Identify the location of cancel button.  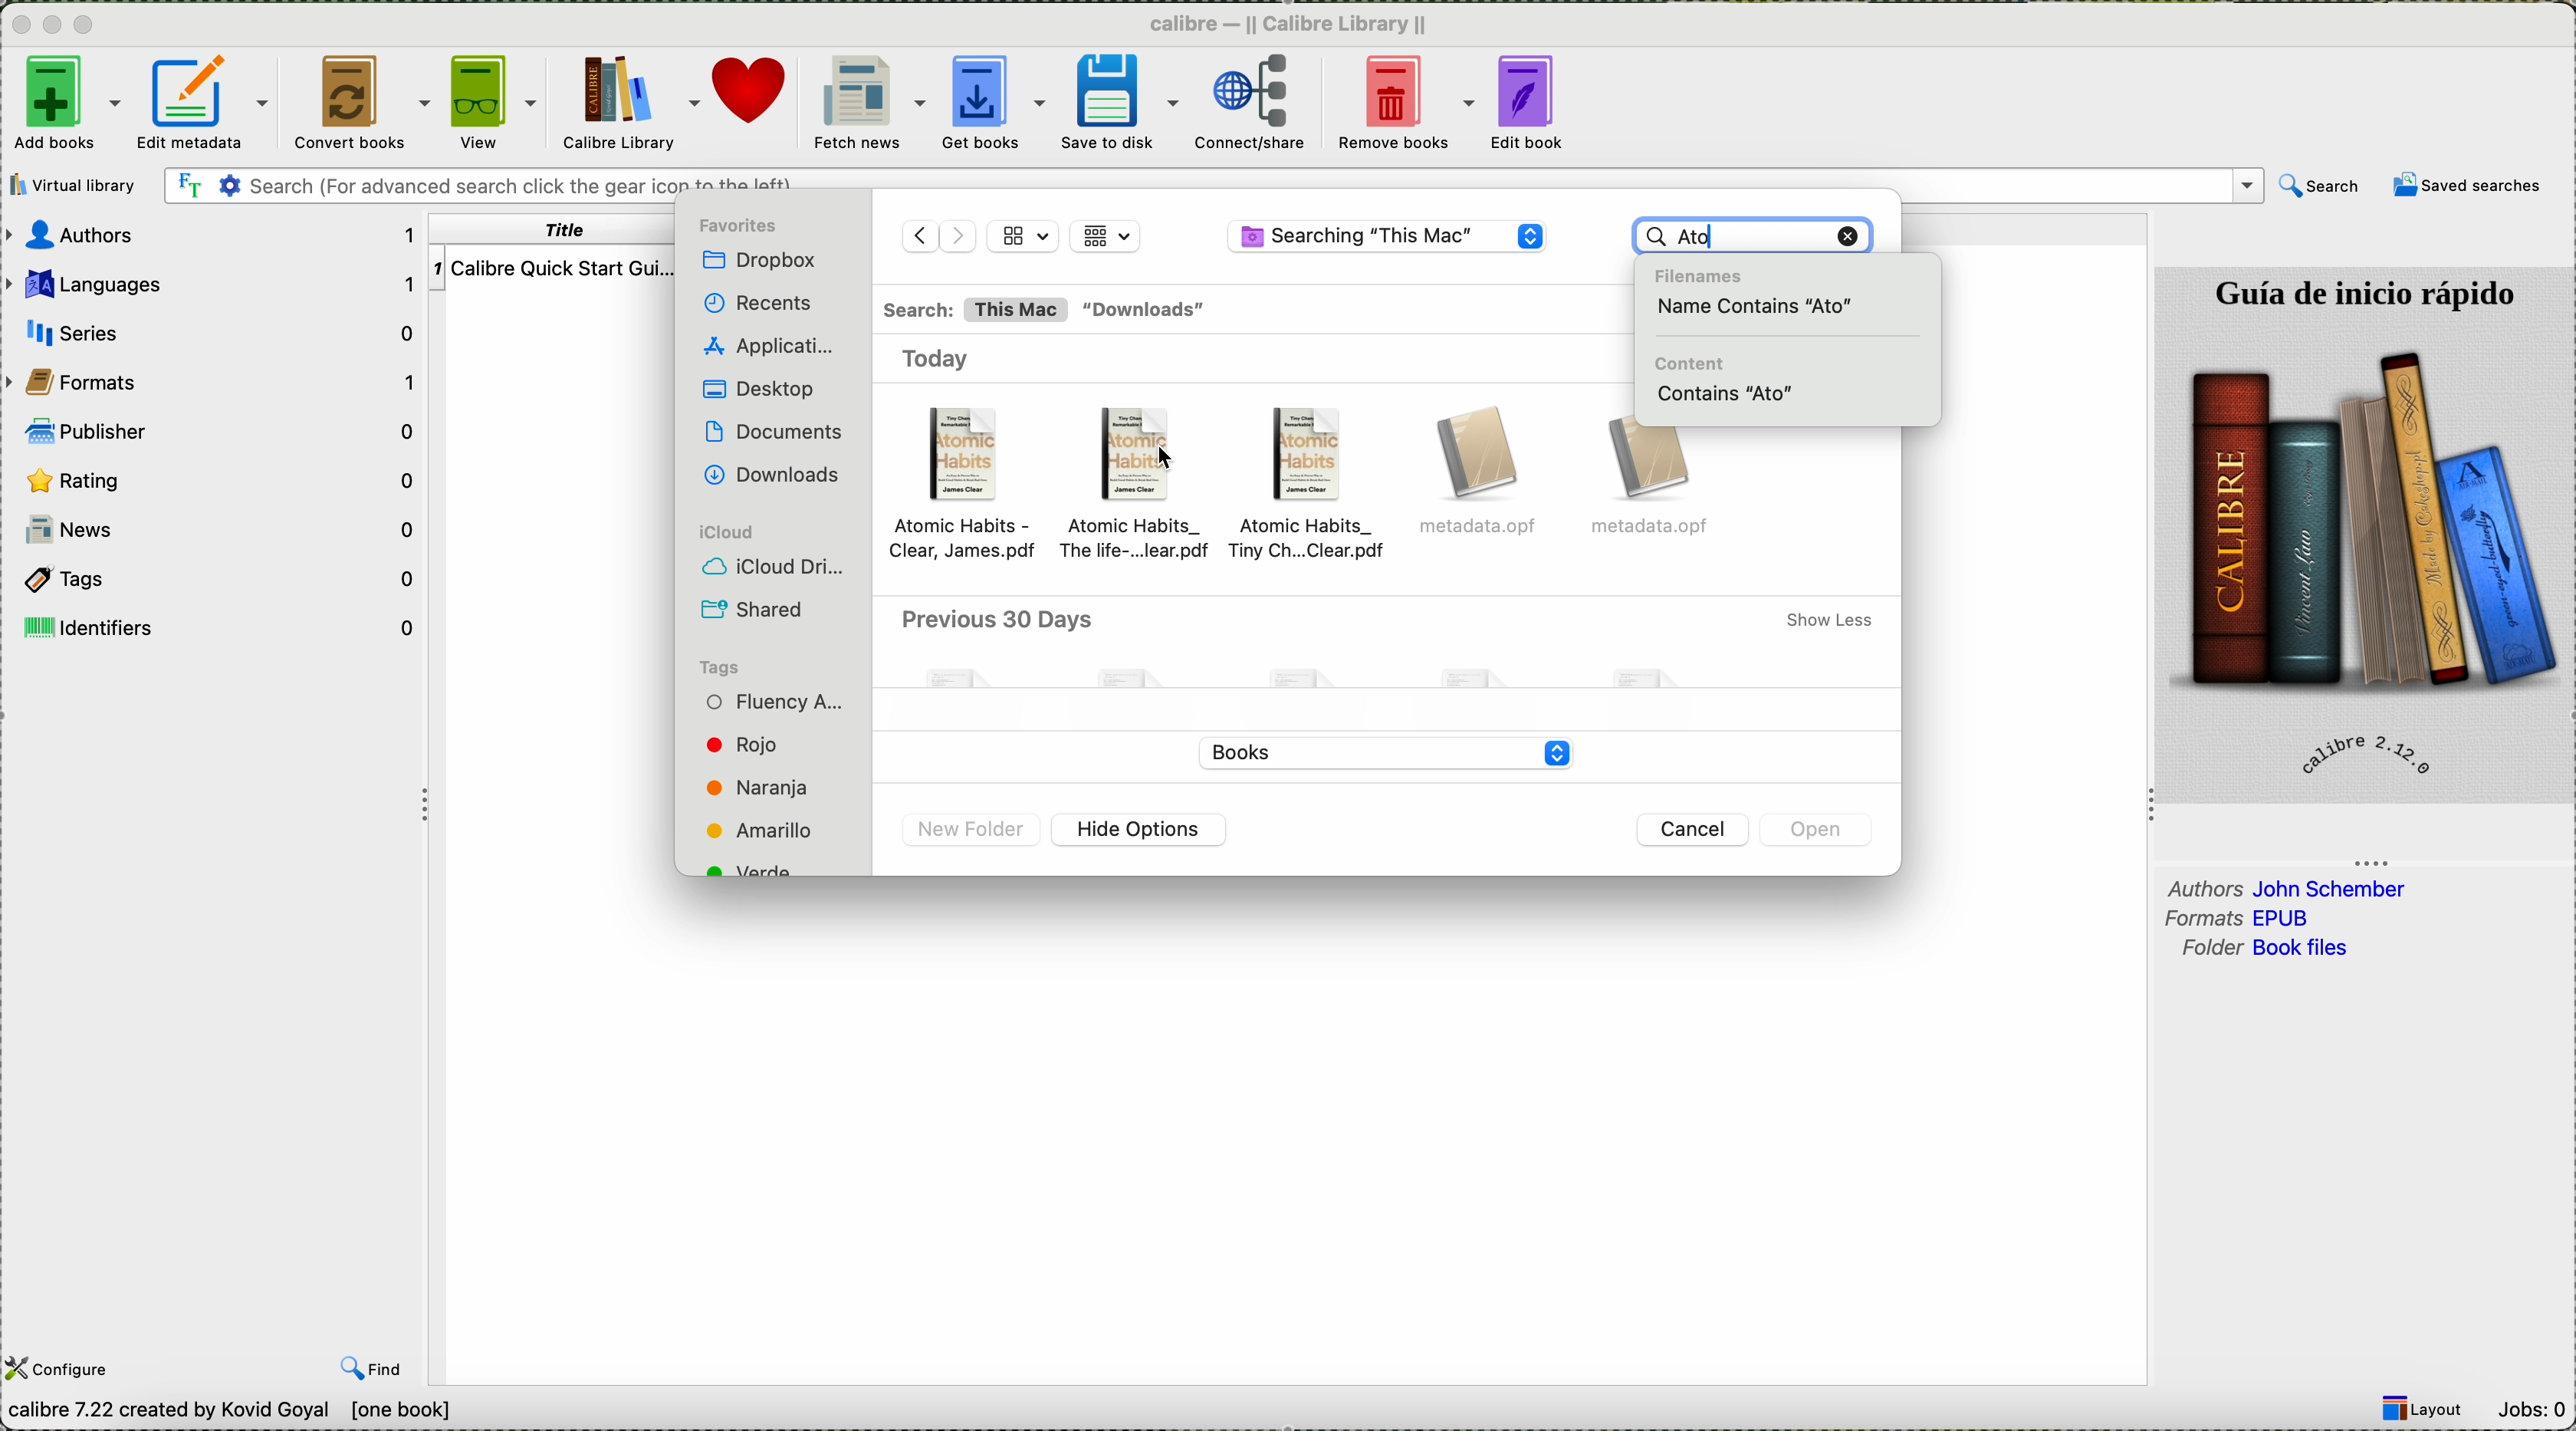
(1697, 830).